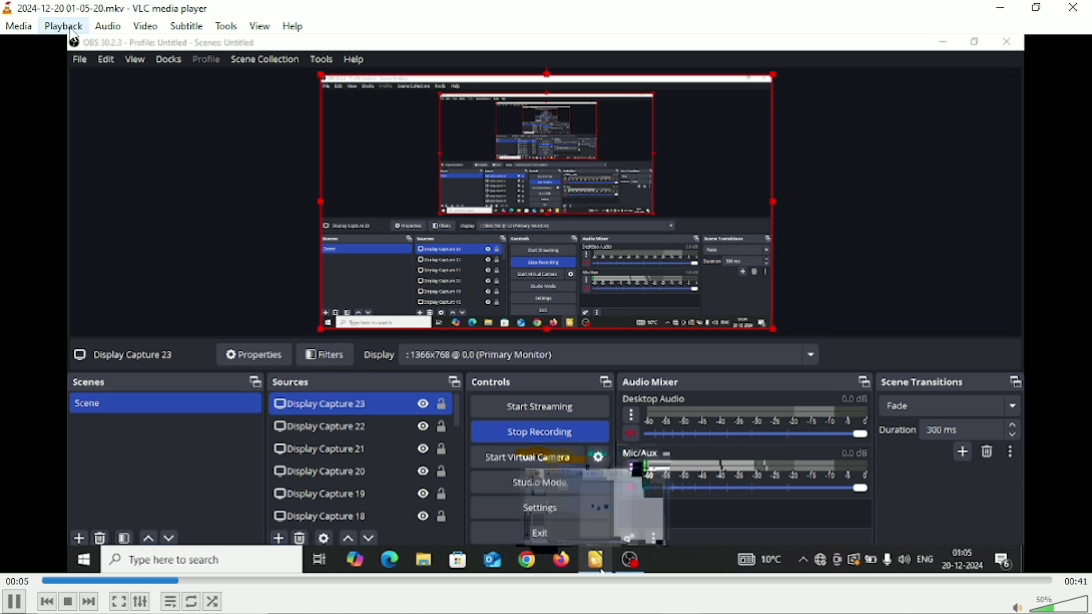 This screenshot has width=1092, height=614. Describe the element at coordinates (67, 601) in the screenshot. I see `Stop playback` at that location.